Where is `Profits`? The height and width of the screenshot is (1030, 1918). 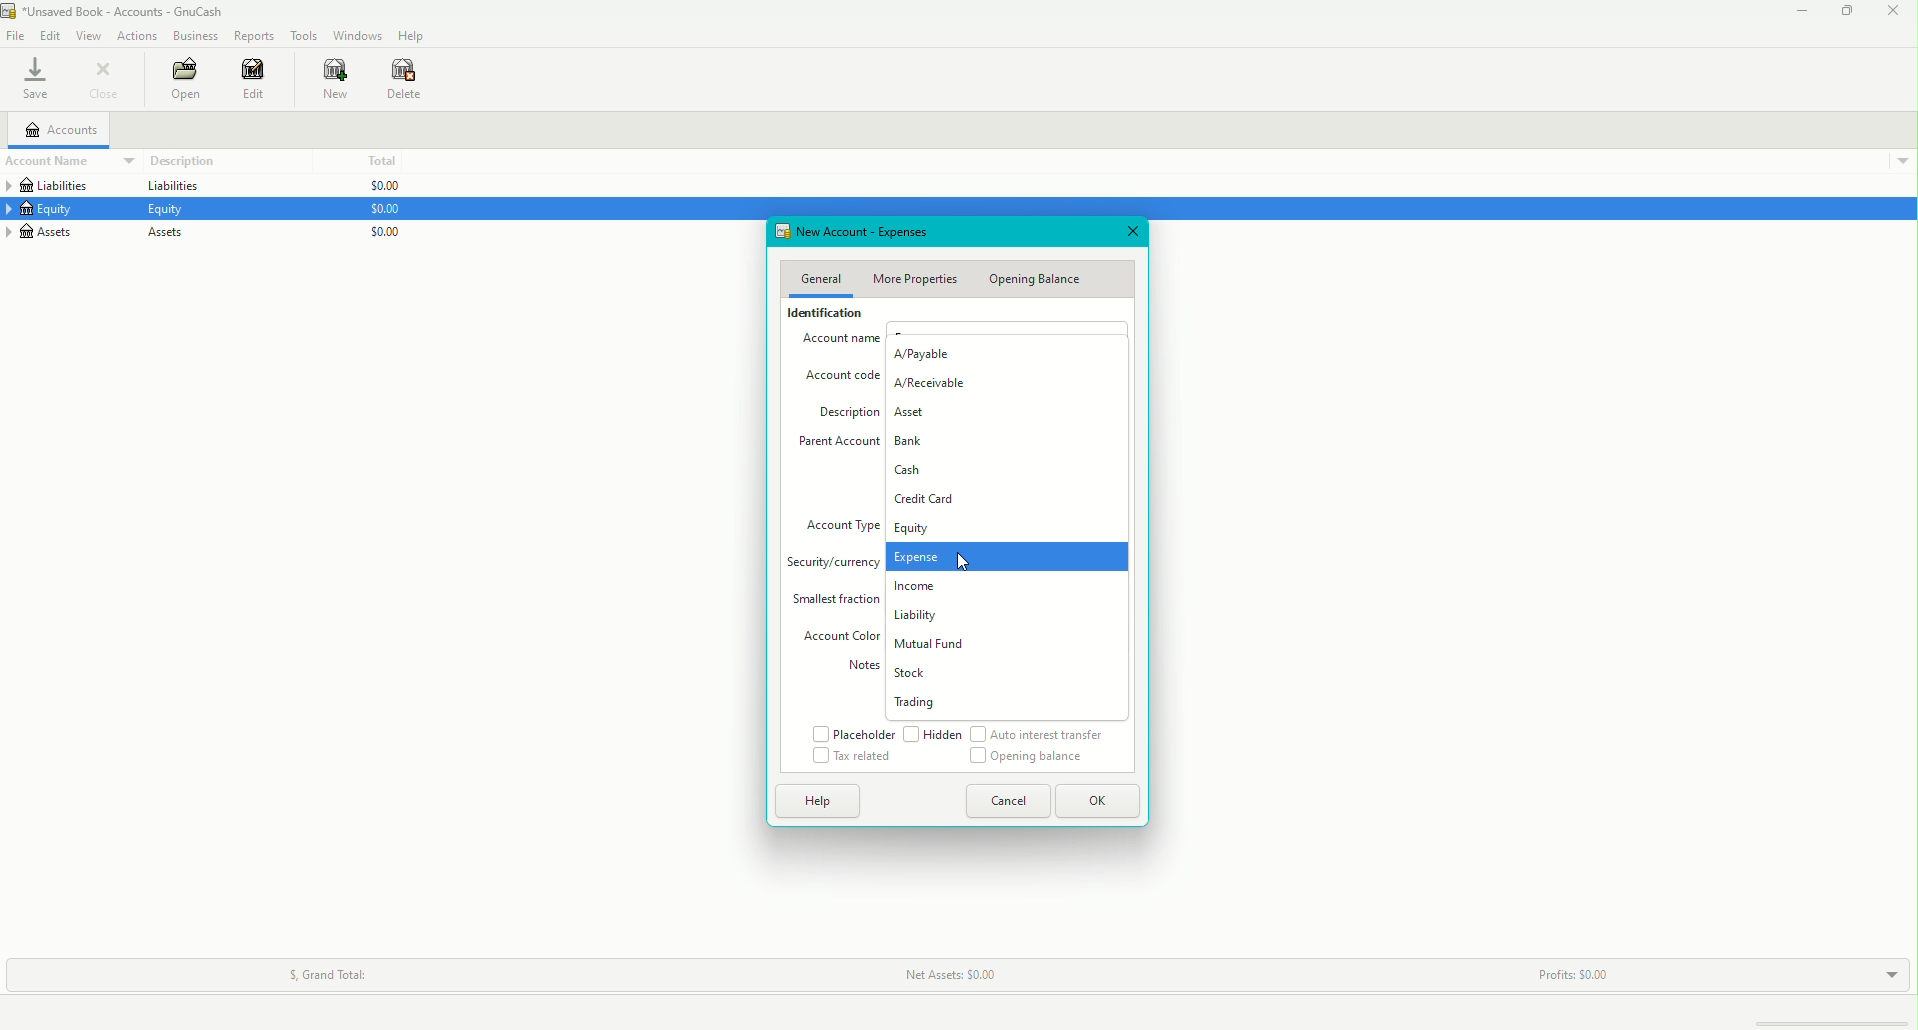
Profits is located at coordinates (1573, 971).